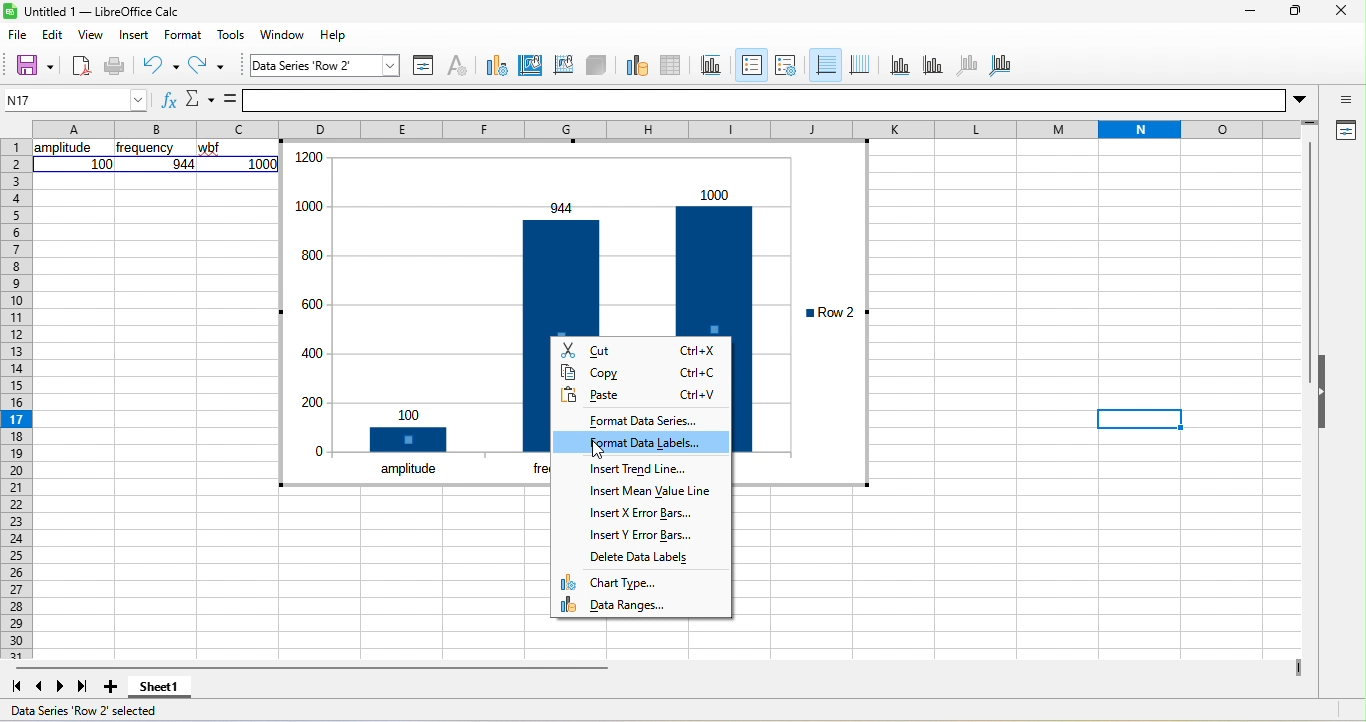 The image size is (1366, 722). What do you see at coordinates (15, 399) in the screenshot?
I see `rows` at bounding box center [15, 399].